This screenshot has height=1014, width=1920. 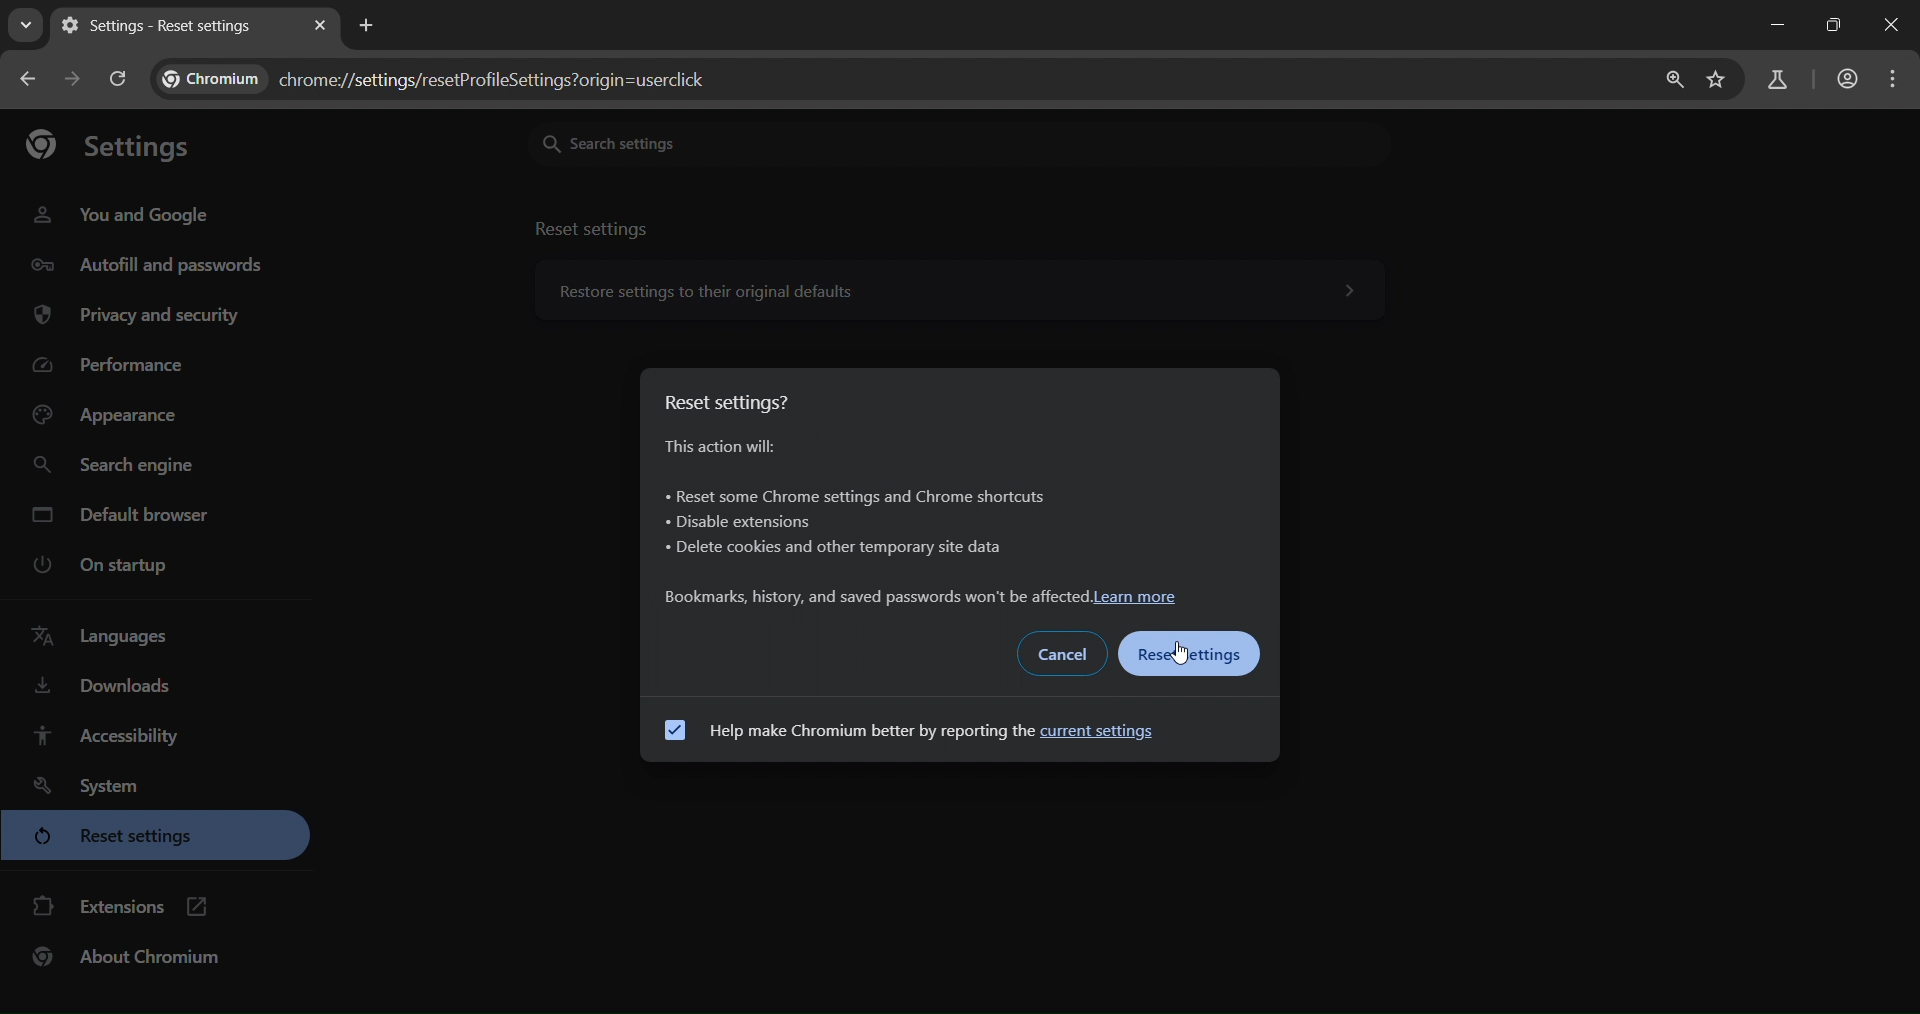 What do you see at coordinates (107, 735) in the screenshot?
I see `accessibility` at bounding box center [107, 735].